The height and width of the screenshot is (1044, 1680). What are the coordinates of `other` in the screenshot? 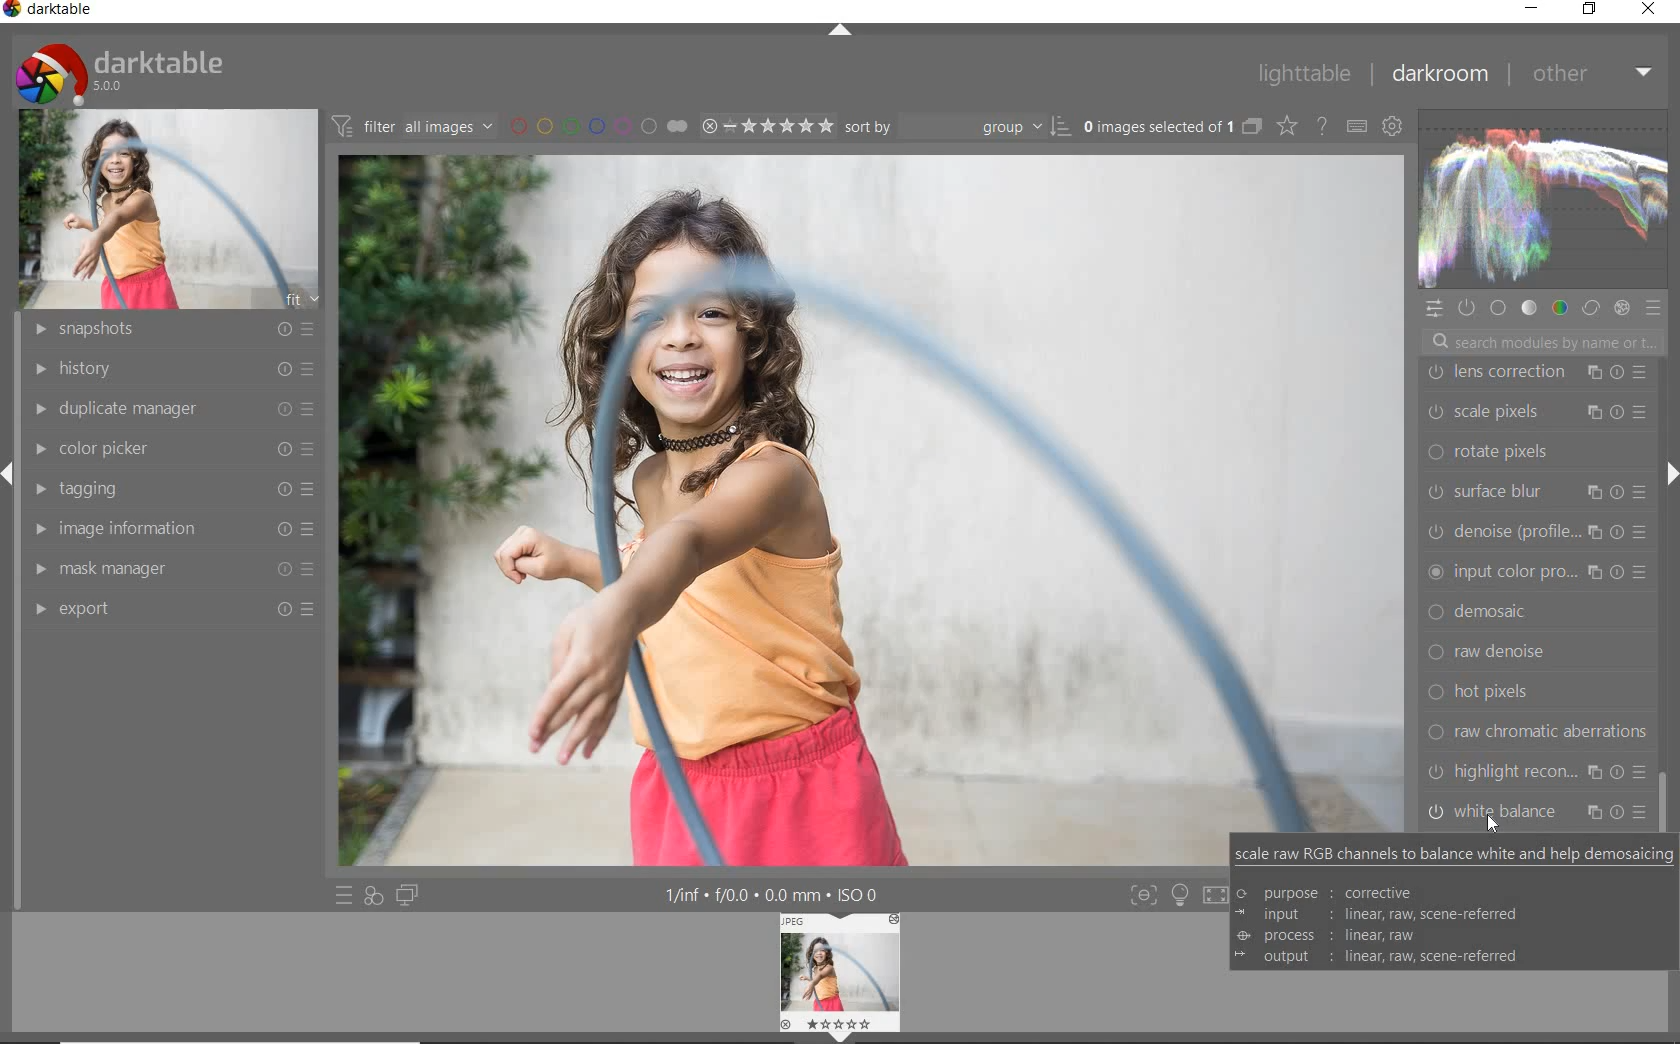 It's located at (1592, 73).